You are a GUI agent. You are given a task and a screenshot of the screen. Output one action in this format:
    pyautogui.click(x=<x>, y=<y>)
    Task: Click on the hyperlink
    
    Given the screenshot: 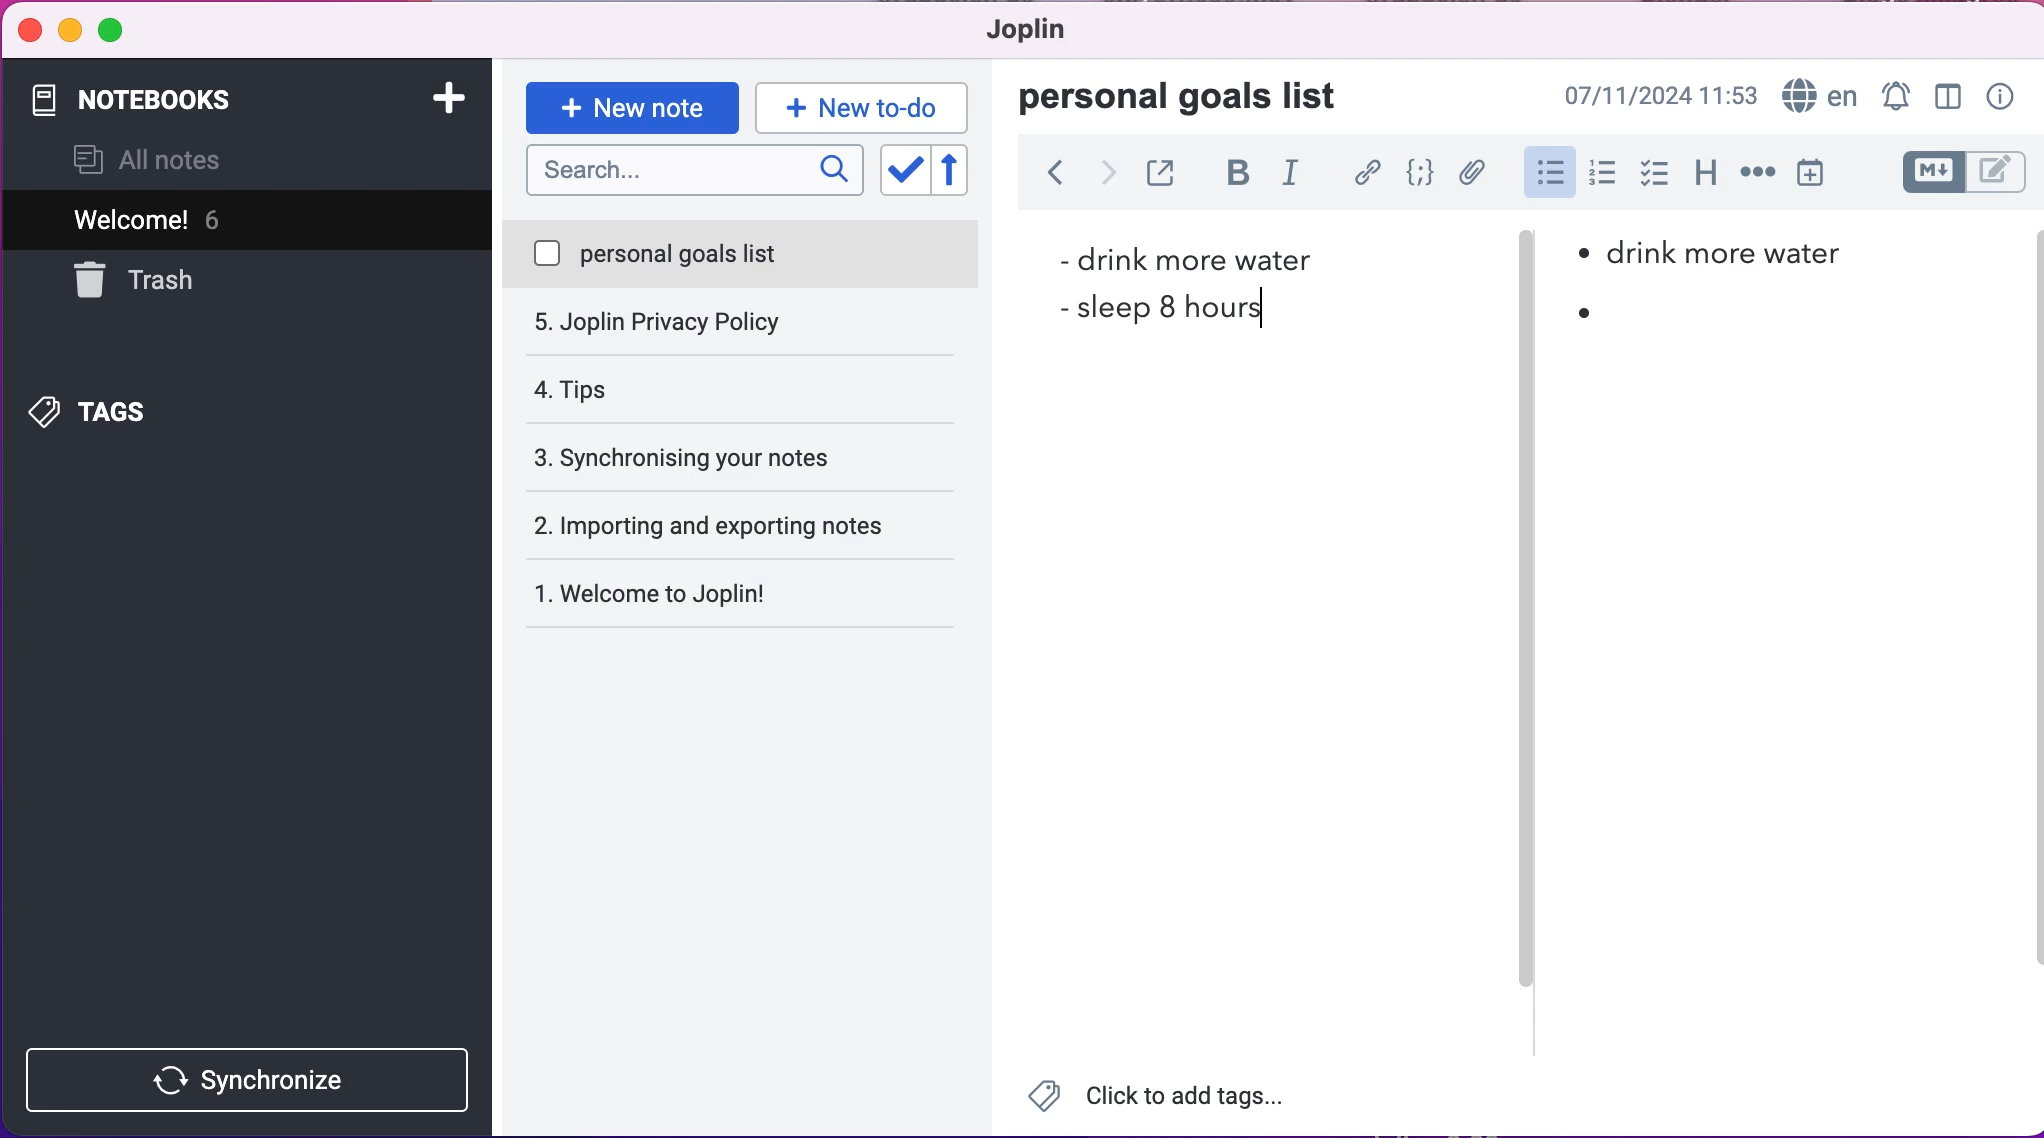 What is the action you would take?
    pyautogui.click(x=1367, y=173)
    